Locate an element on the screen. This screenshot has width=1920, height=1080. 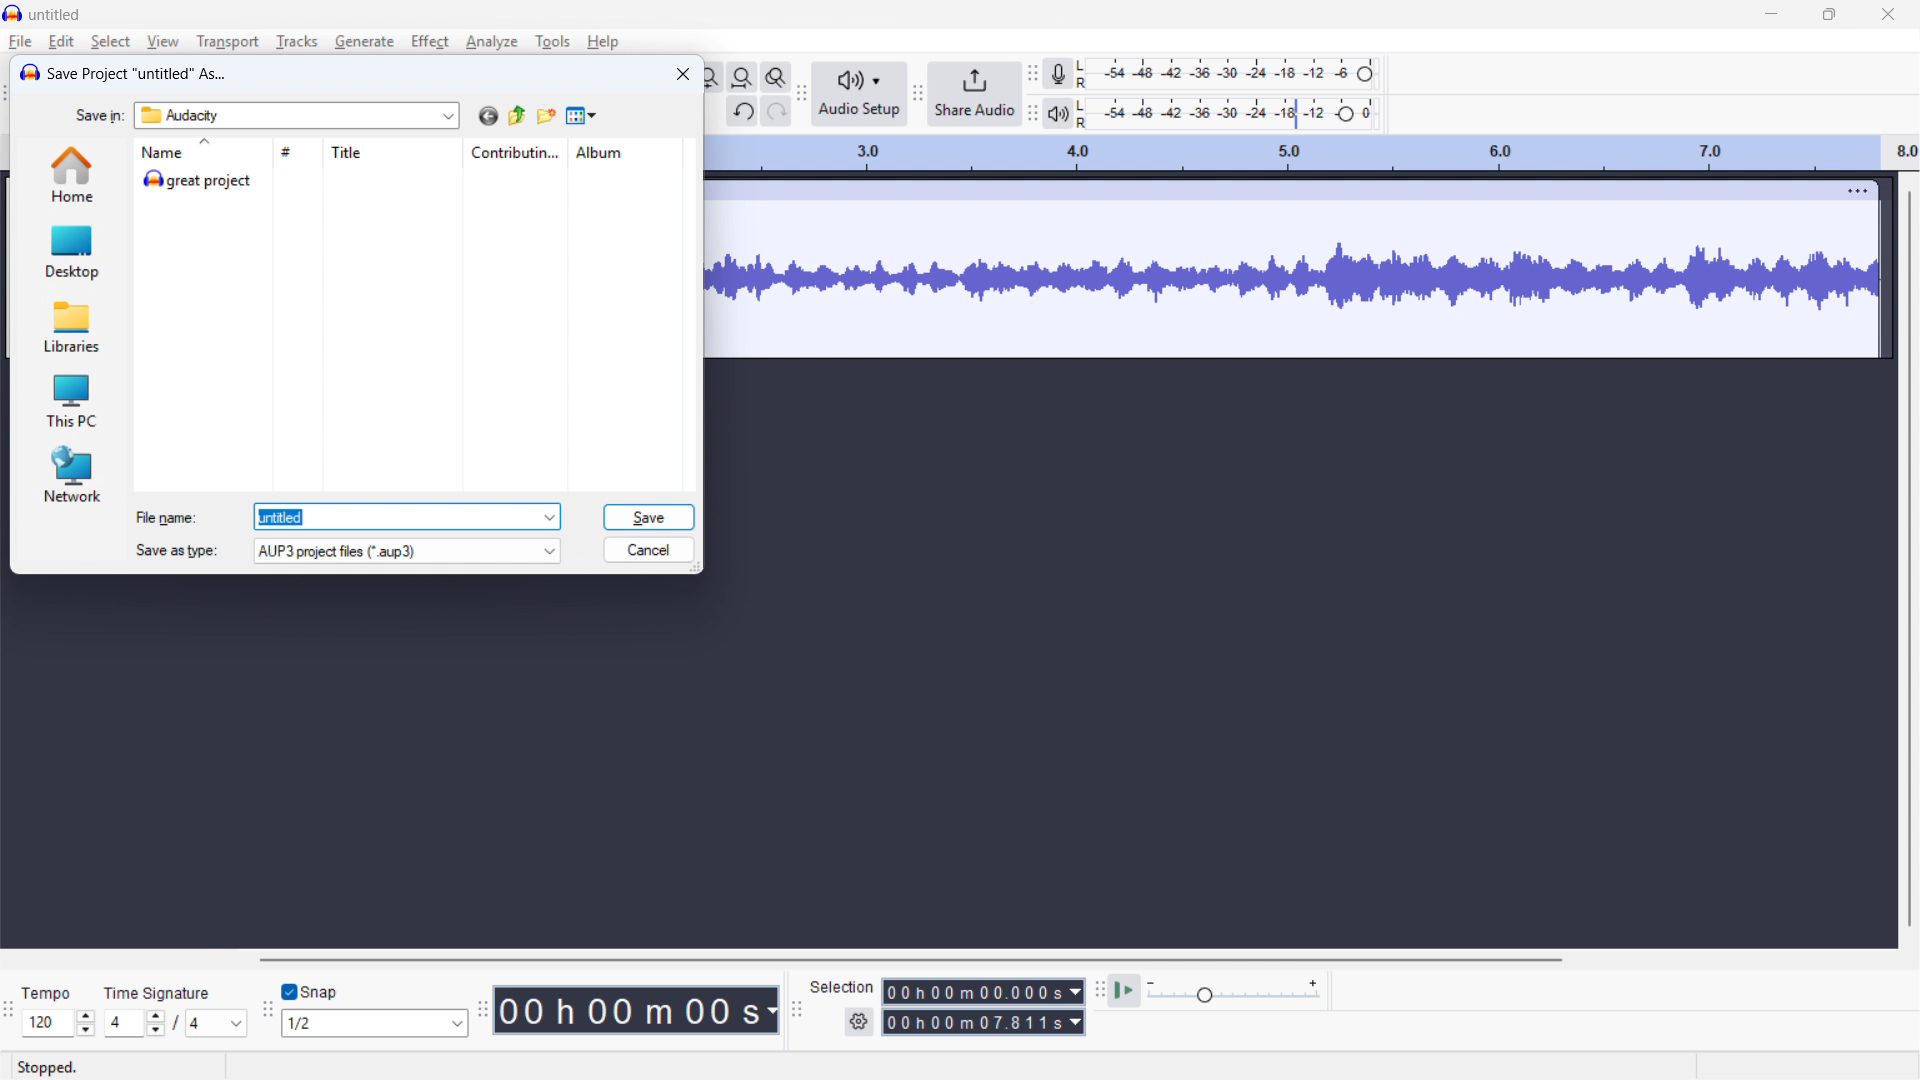
recording metre toolbar is located at coordinates (1032, 73).